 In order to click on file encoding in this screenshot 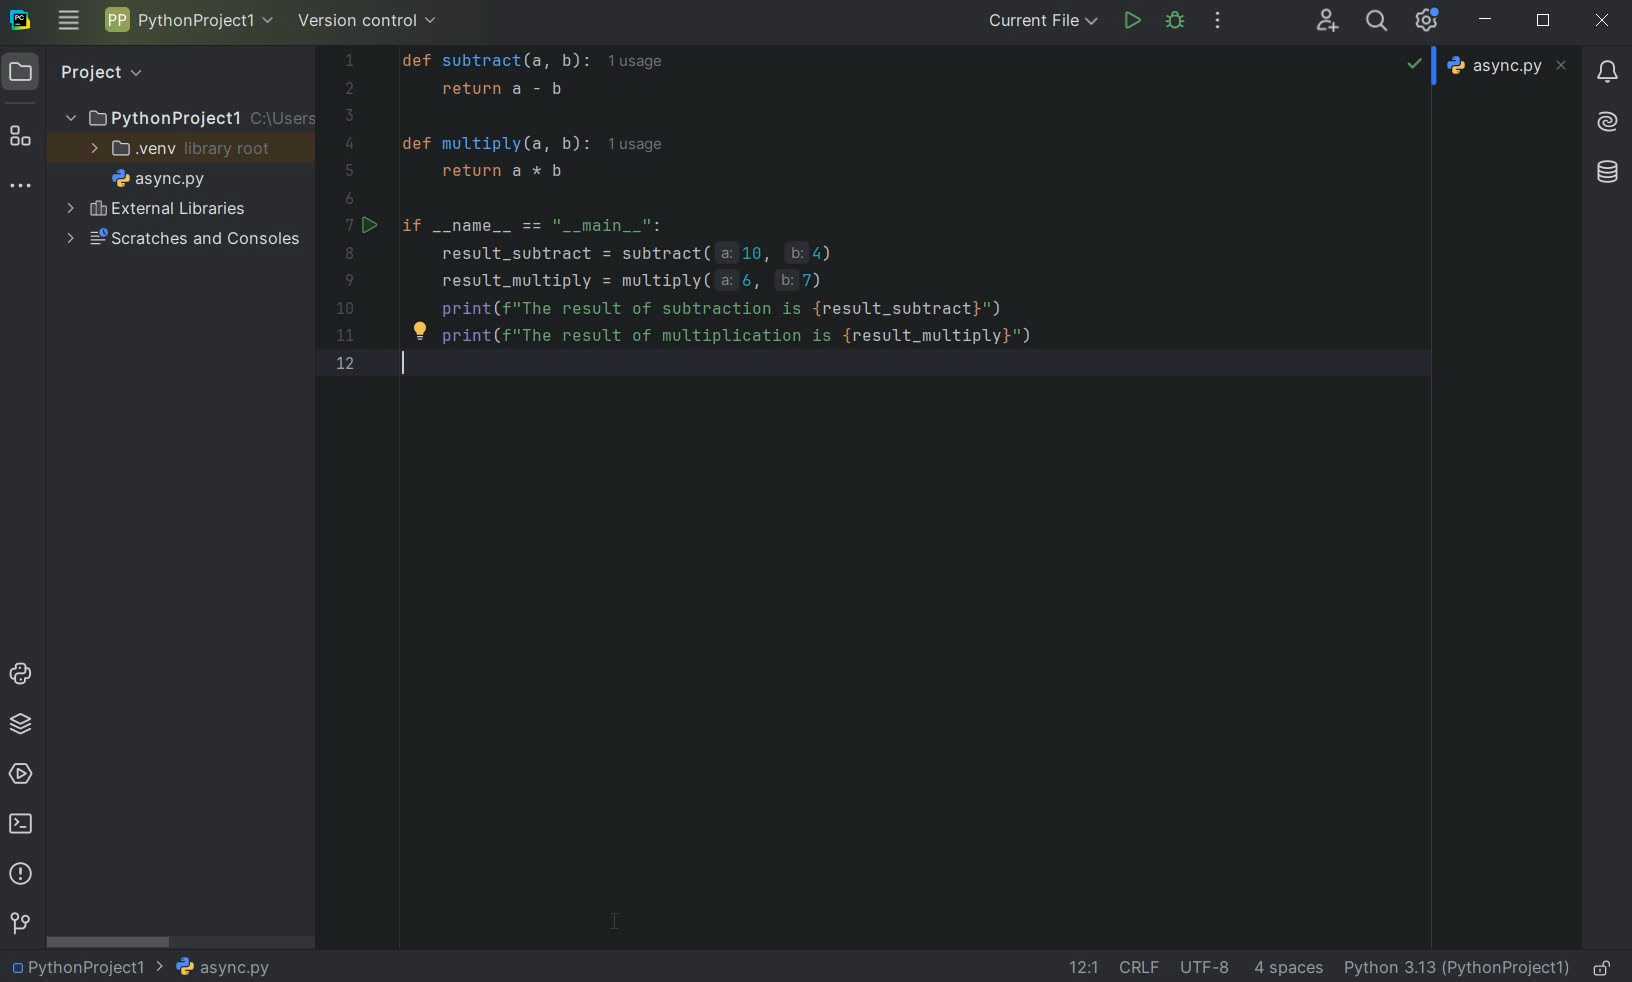, I will do `click(1207, 966)`.